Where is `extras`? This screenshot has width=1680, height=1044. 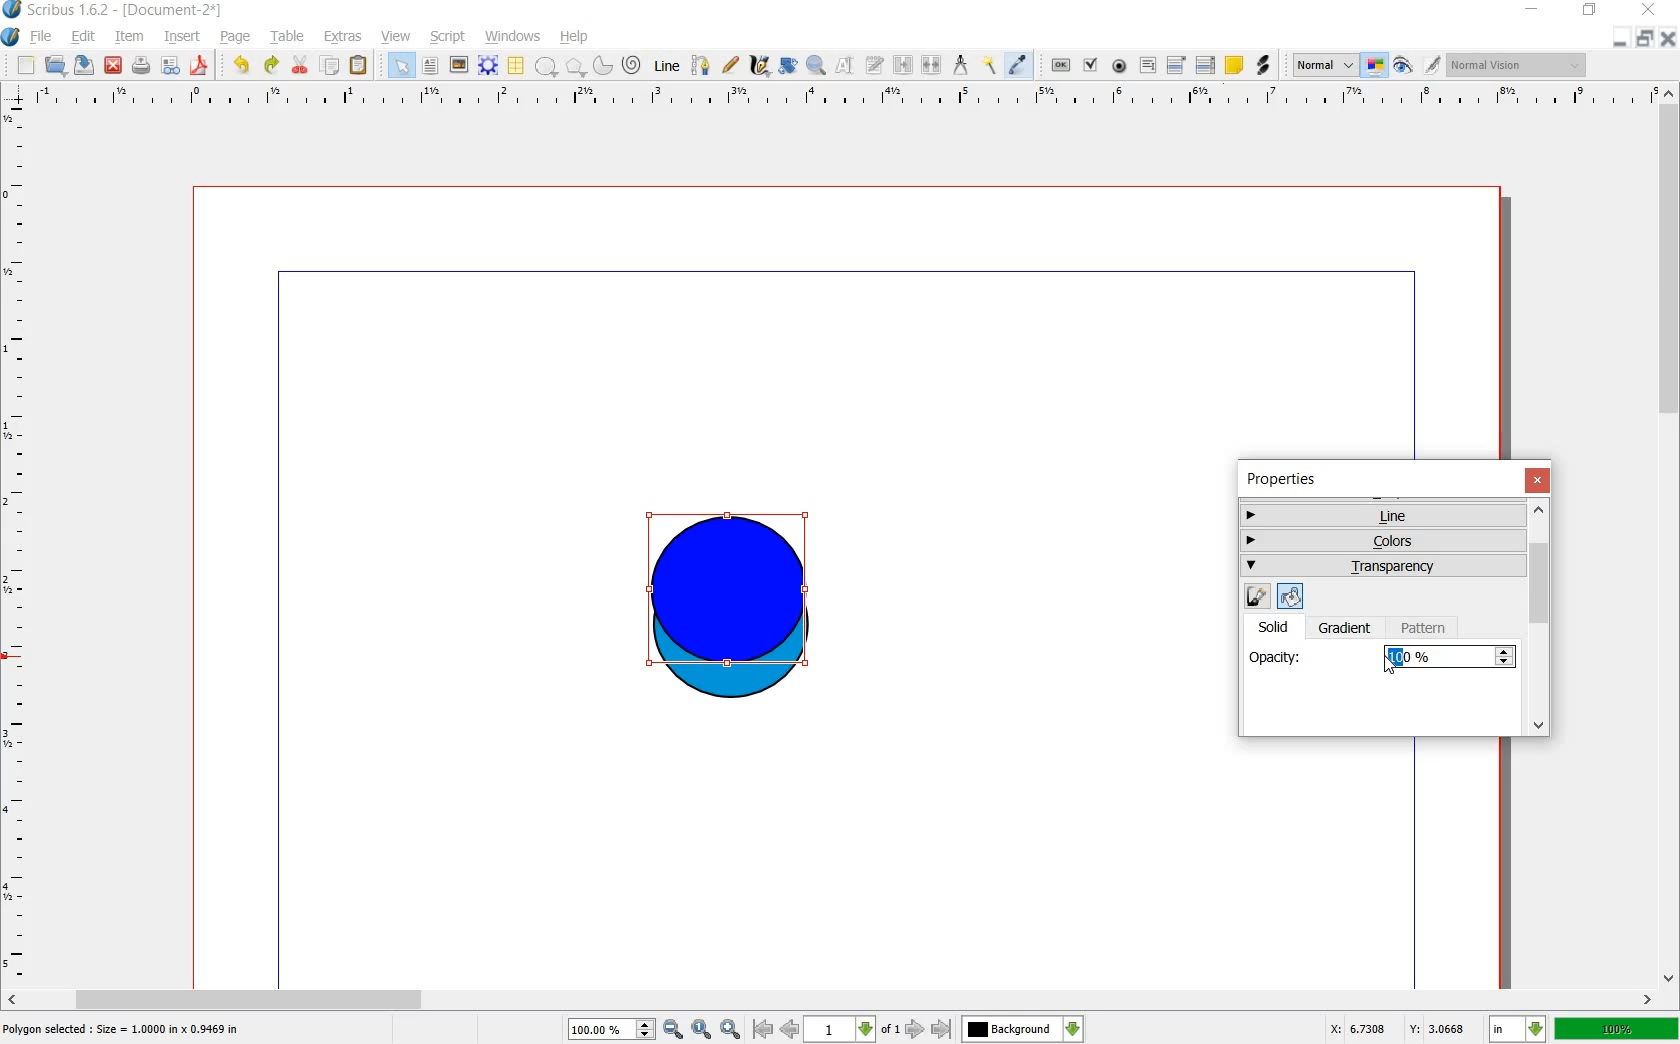 extras is located at coordinates (343, 37).